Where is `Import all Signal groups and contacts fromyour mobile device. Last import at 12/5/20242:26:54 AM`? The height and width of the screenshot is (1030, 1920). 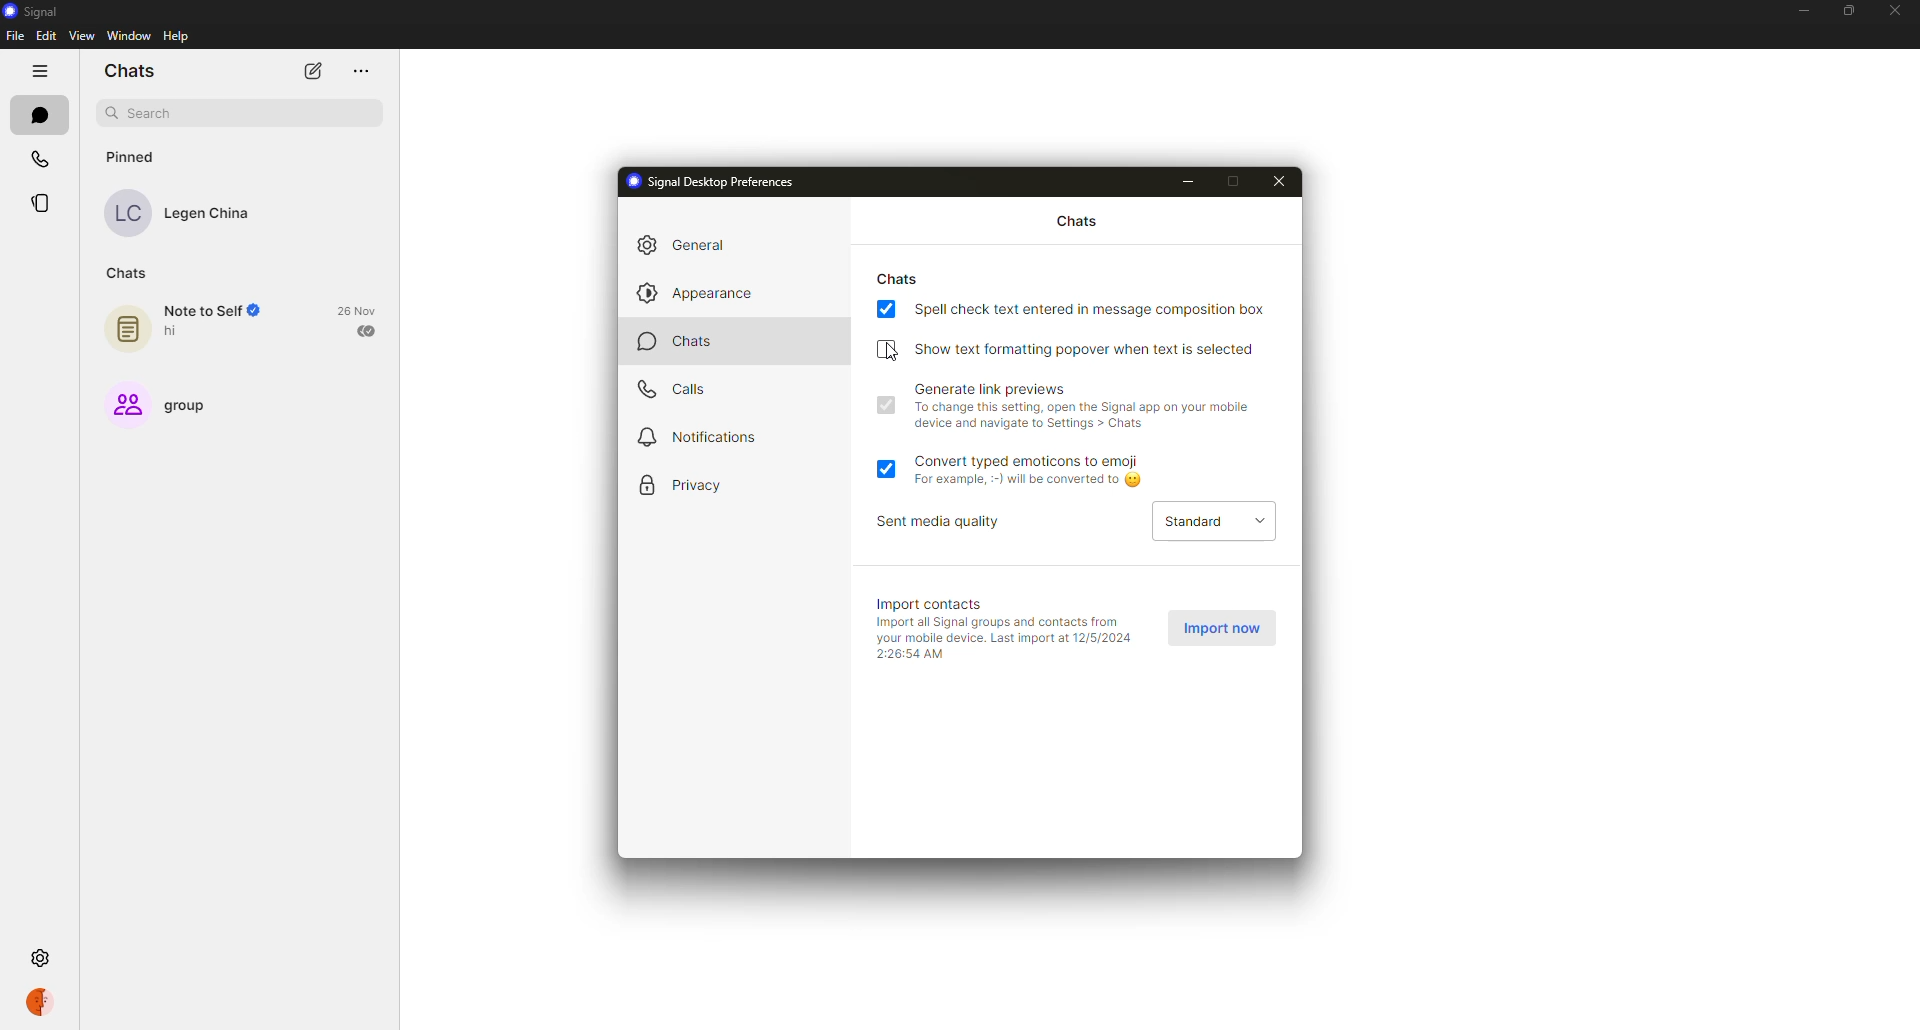 Import all Signal groups and contacts fromyour mobile device. Last import at 12/5/20242:26:54 AM is located at coordinates (1003, 638).